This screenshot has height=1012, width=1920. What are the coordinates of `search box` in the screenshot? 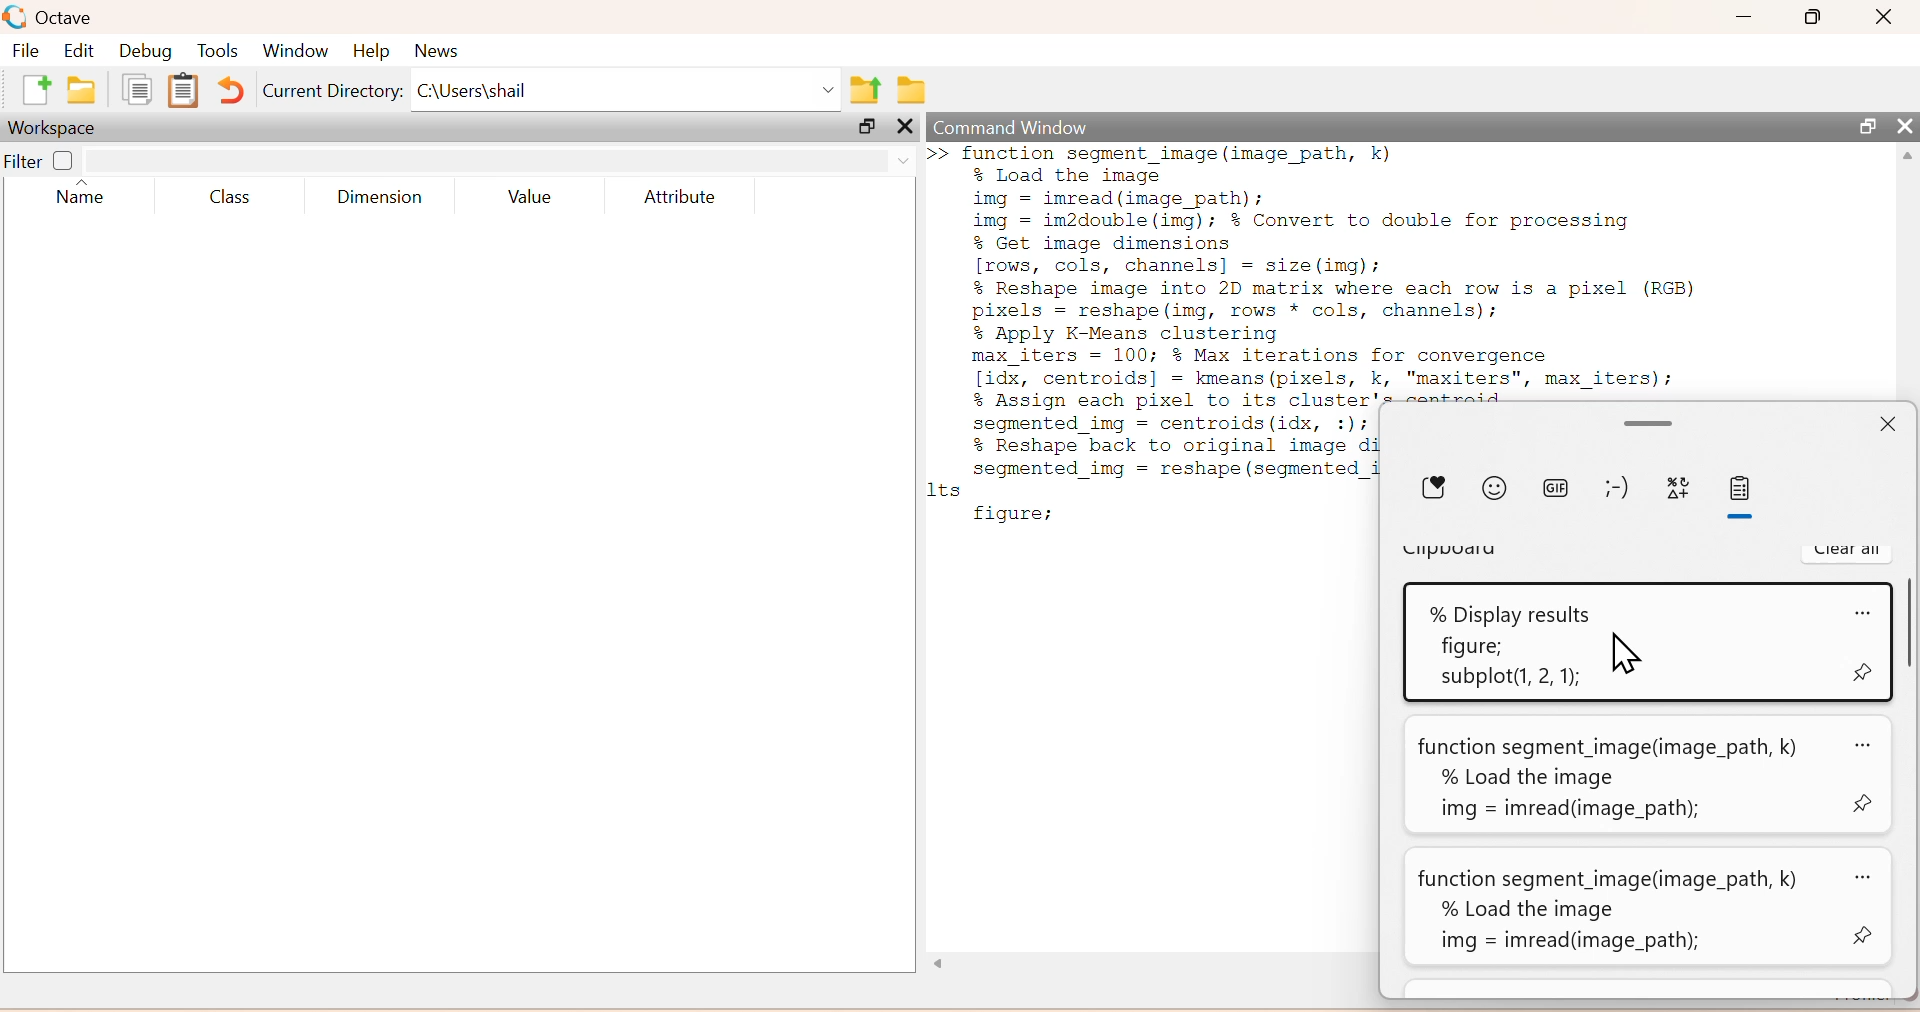 It's located at (485, 160).